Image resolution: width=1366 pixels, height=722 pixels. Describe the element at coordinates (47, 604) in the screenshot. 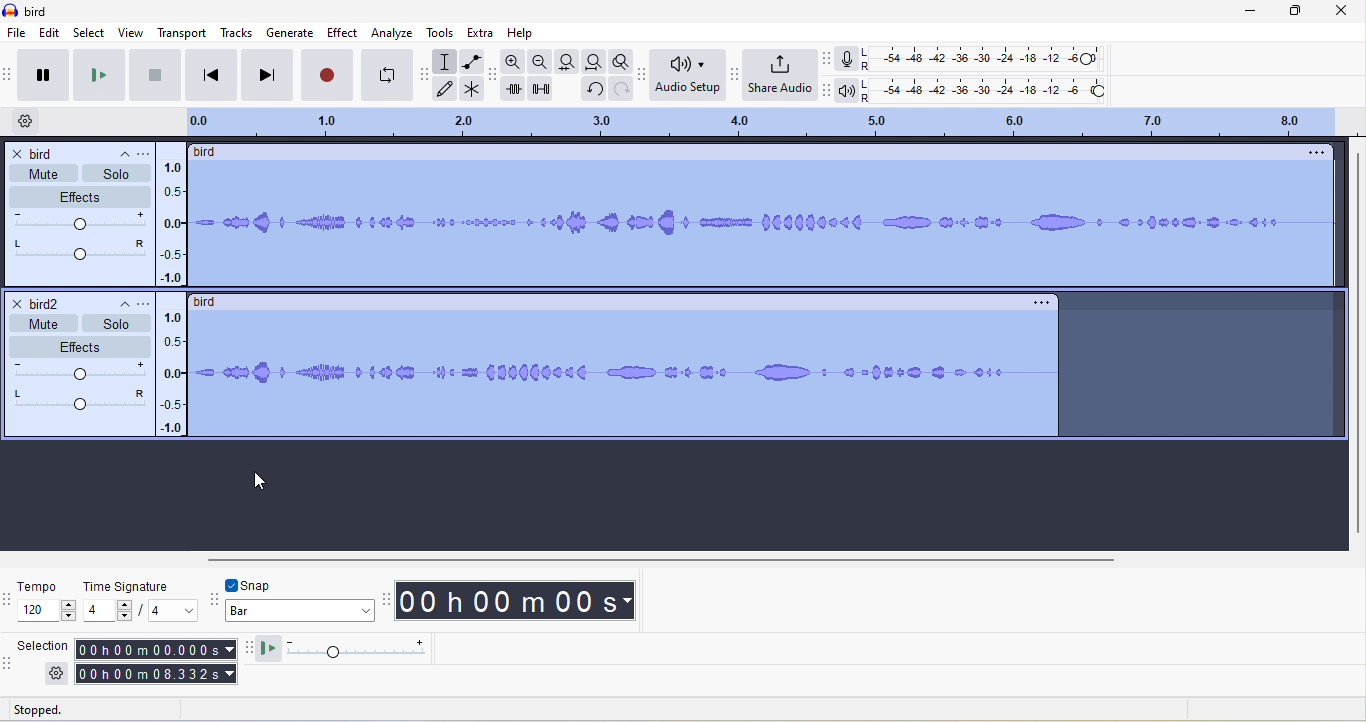

I see `tempo` at that location.